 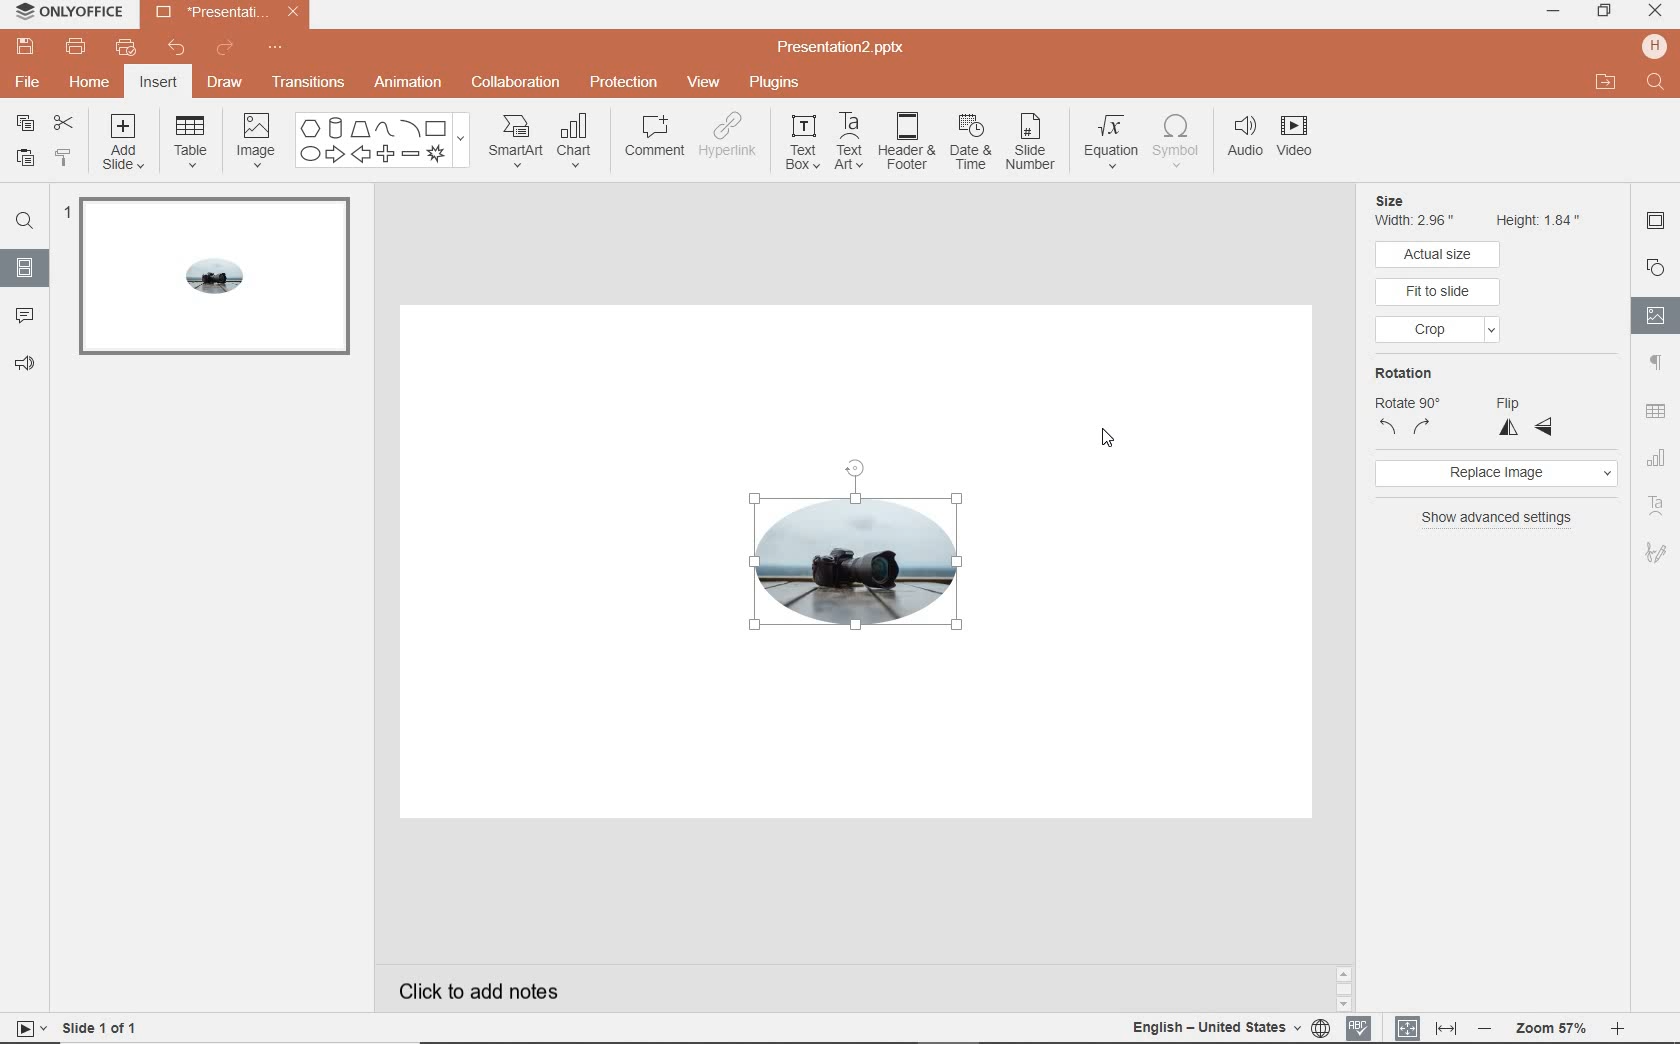 I want to click on print, so click(x=77, y=47).